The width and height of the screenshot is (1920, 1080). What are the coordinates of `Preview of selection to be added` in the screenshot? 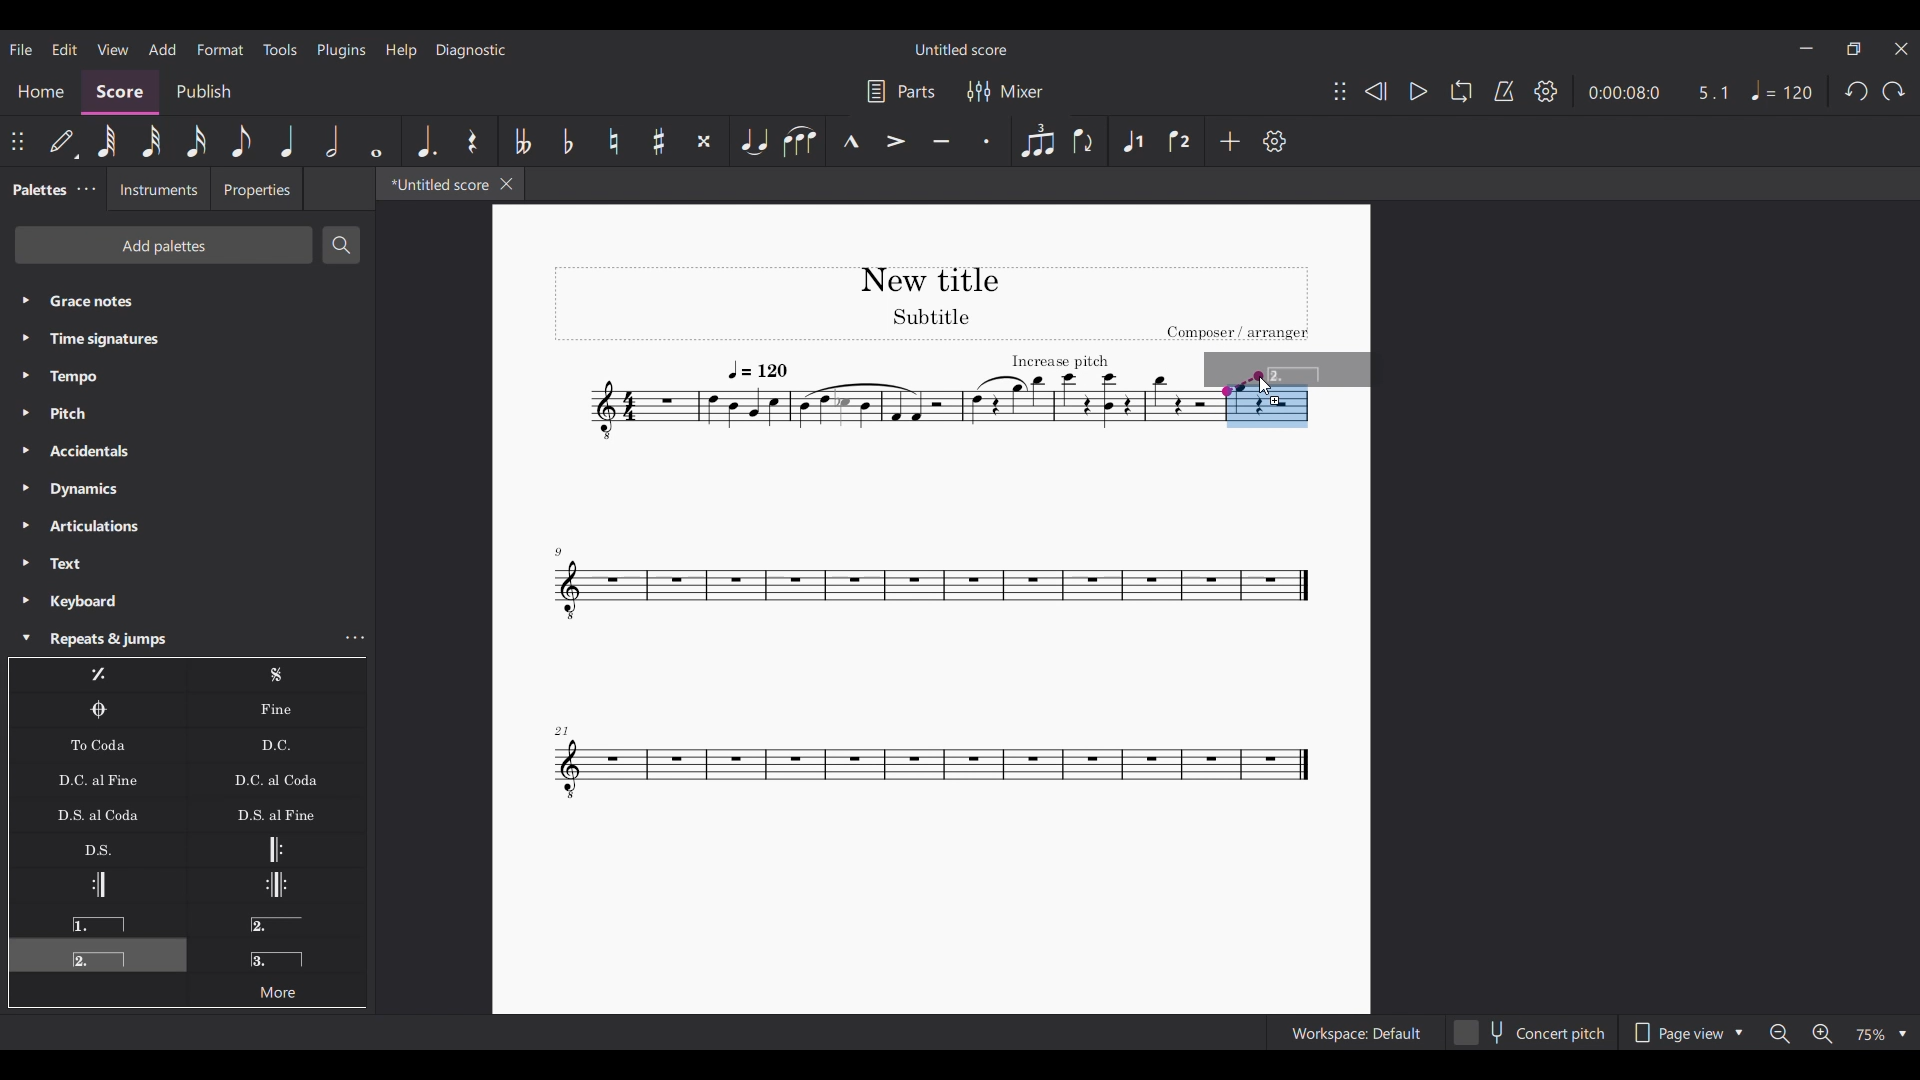 It's located at (1318, 369).